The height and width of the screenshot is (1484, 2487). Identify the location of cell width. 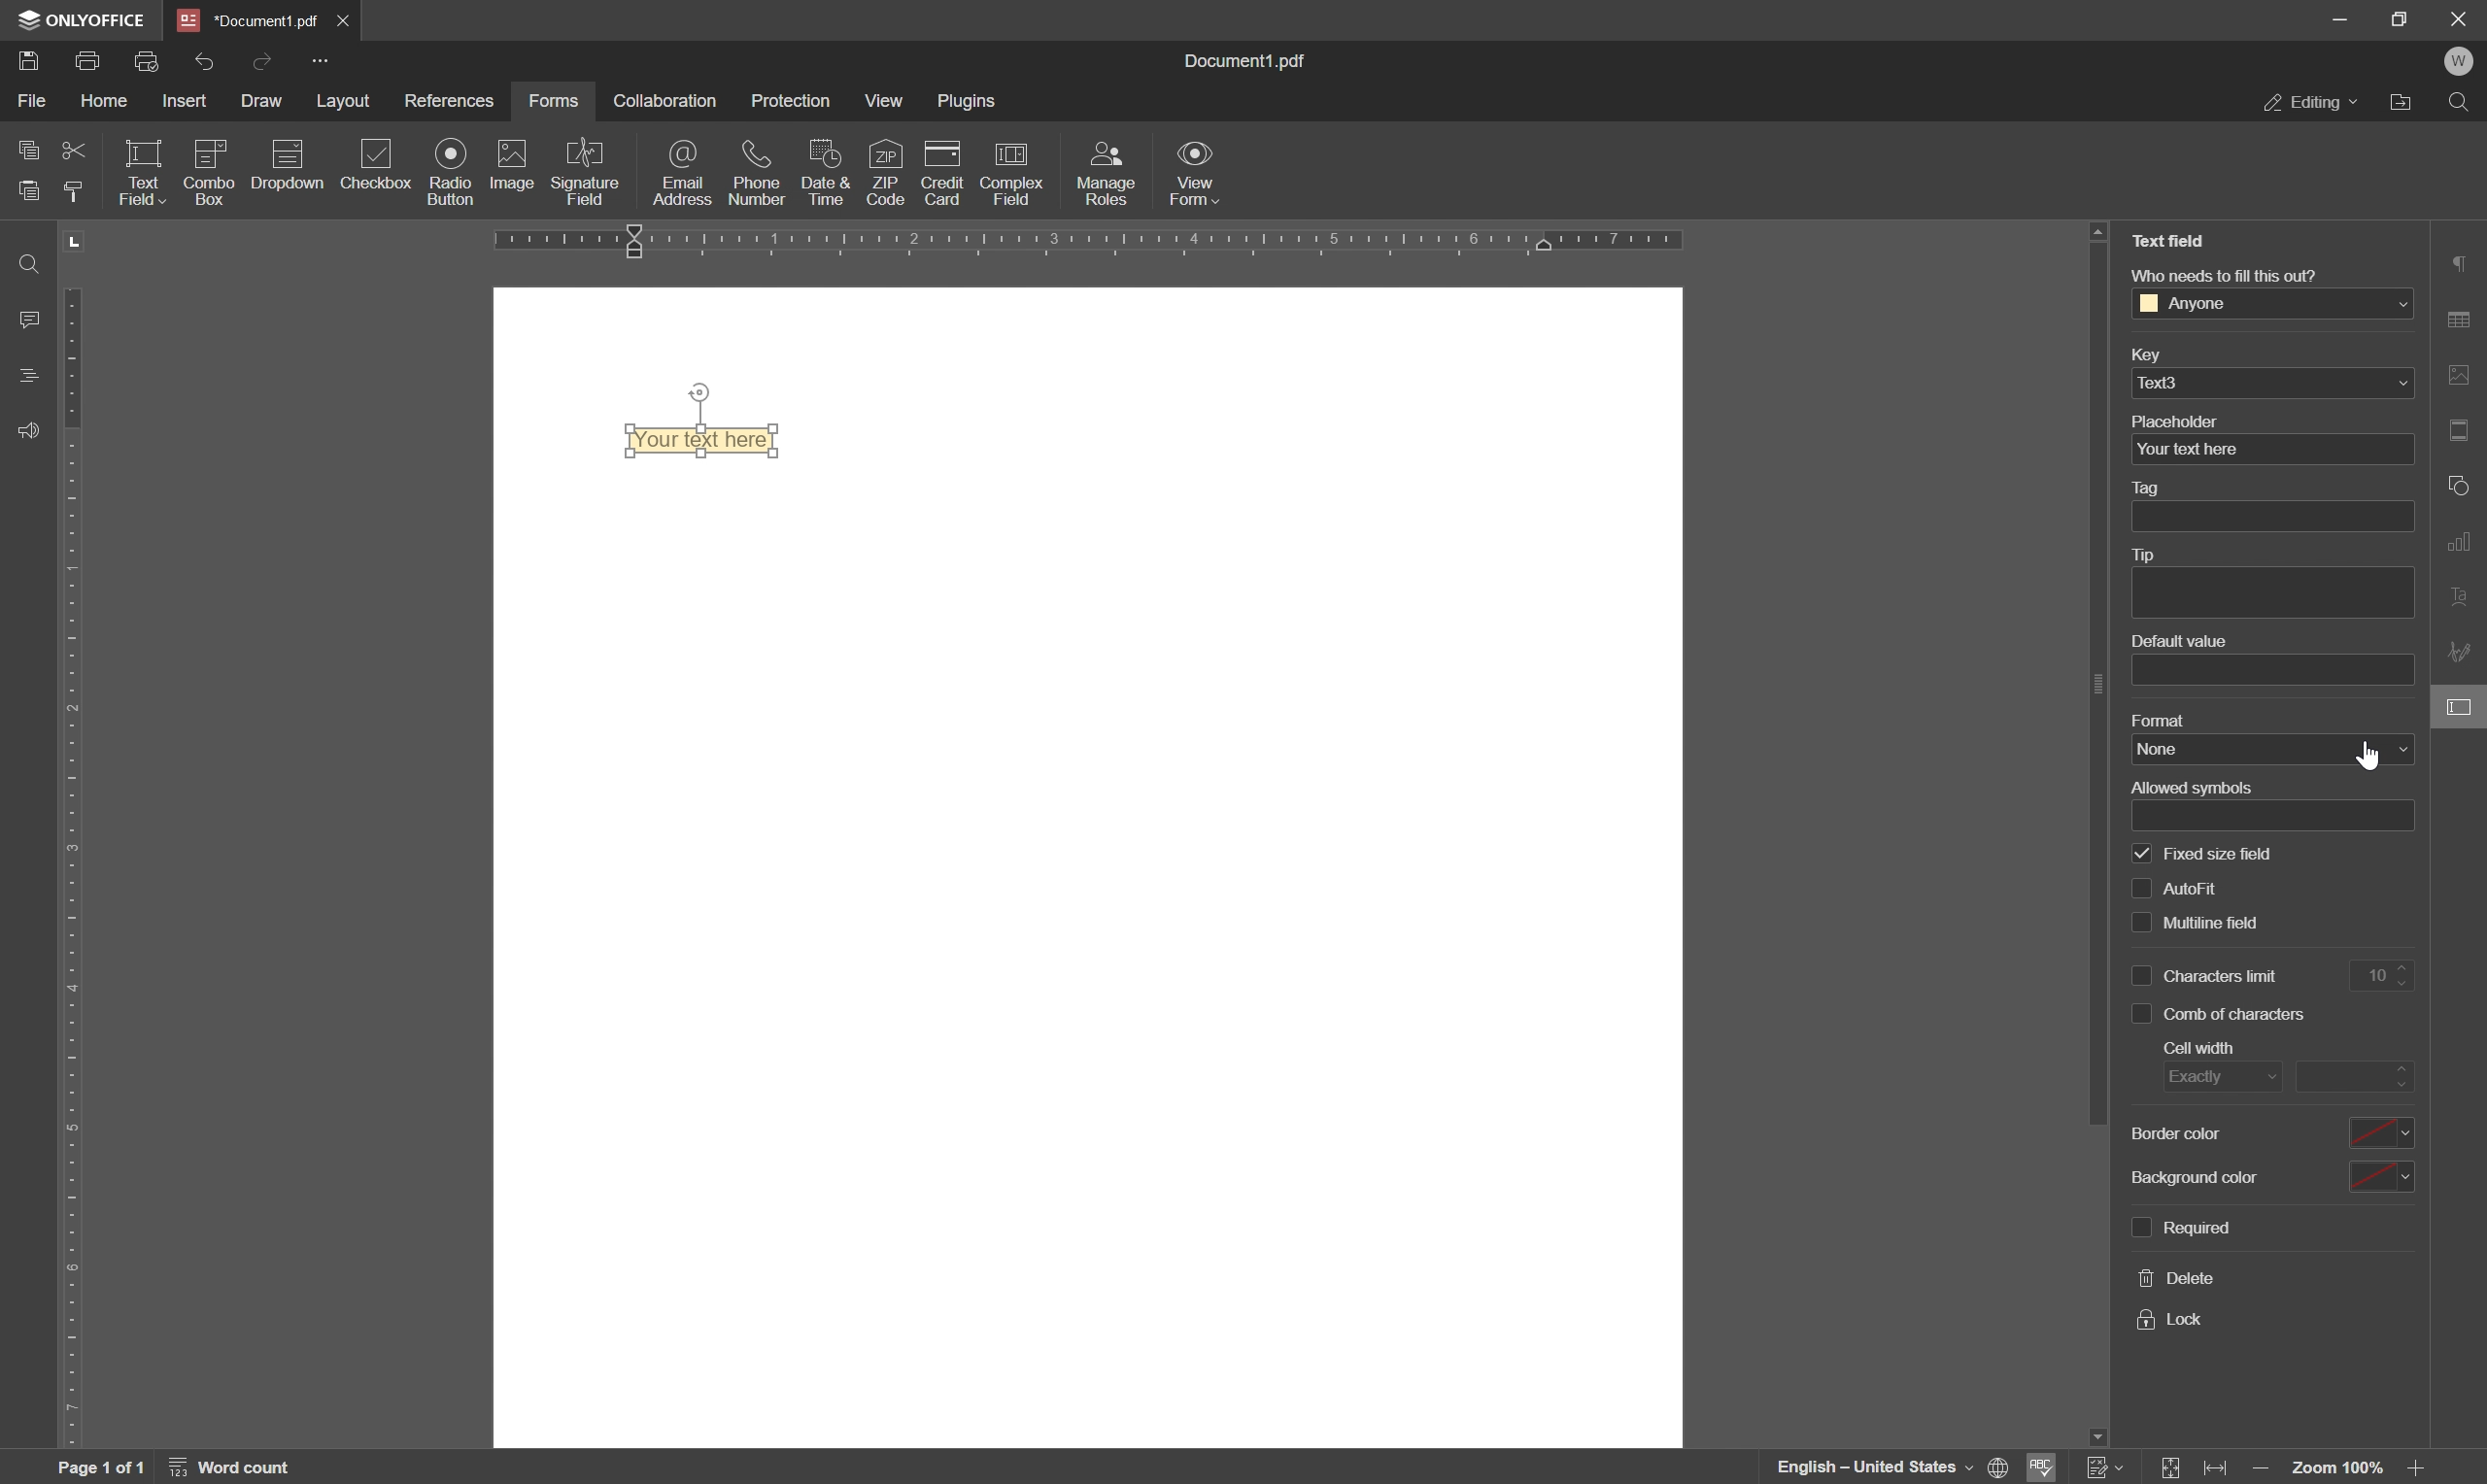
(2197, 1048).